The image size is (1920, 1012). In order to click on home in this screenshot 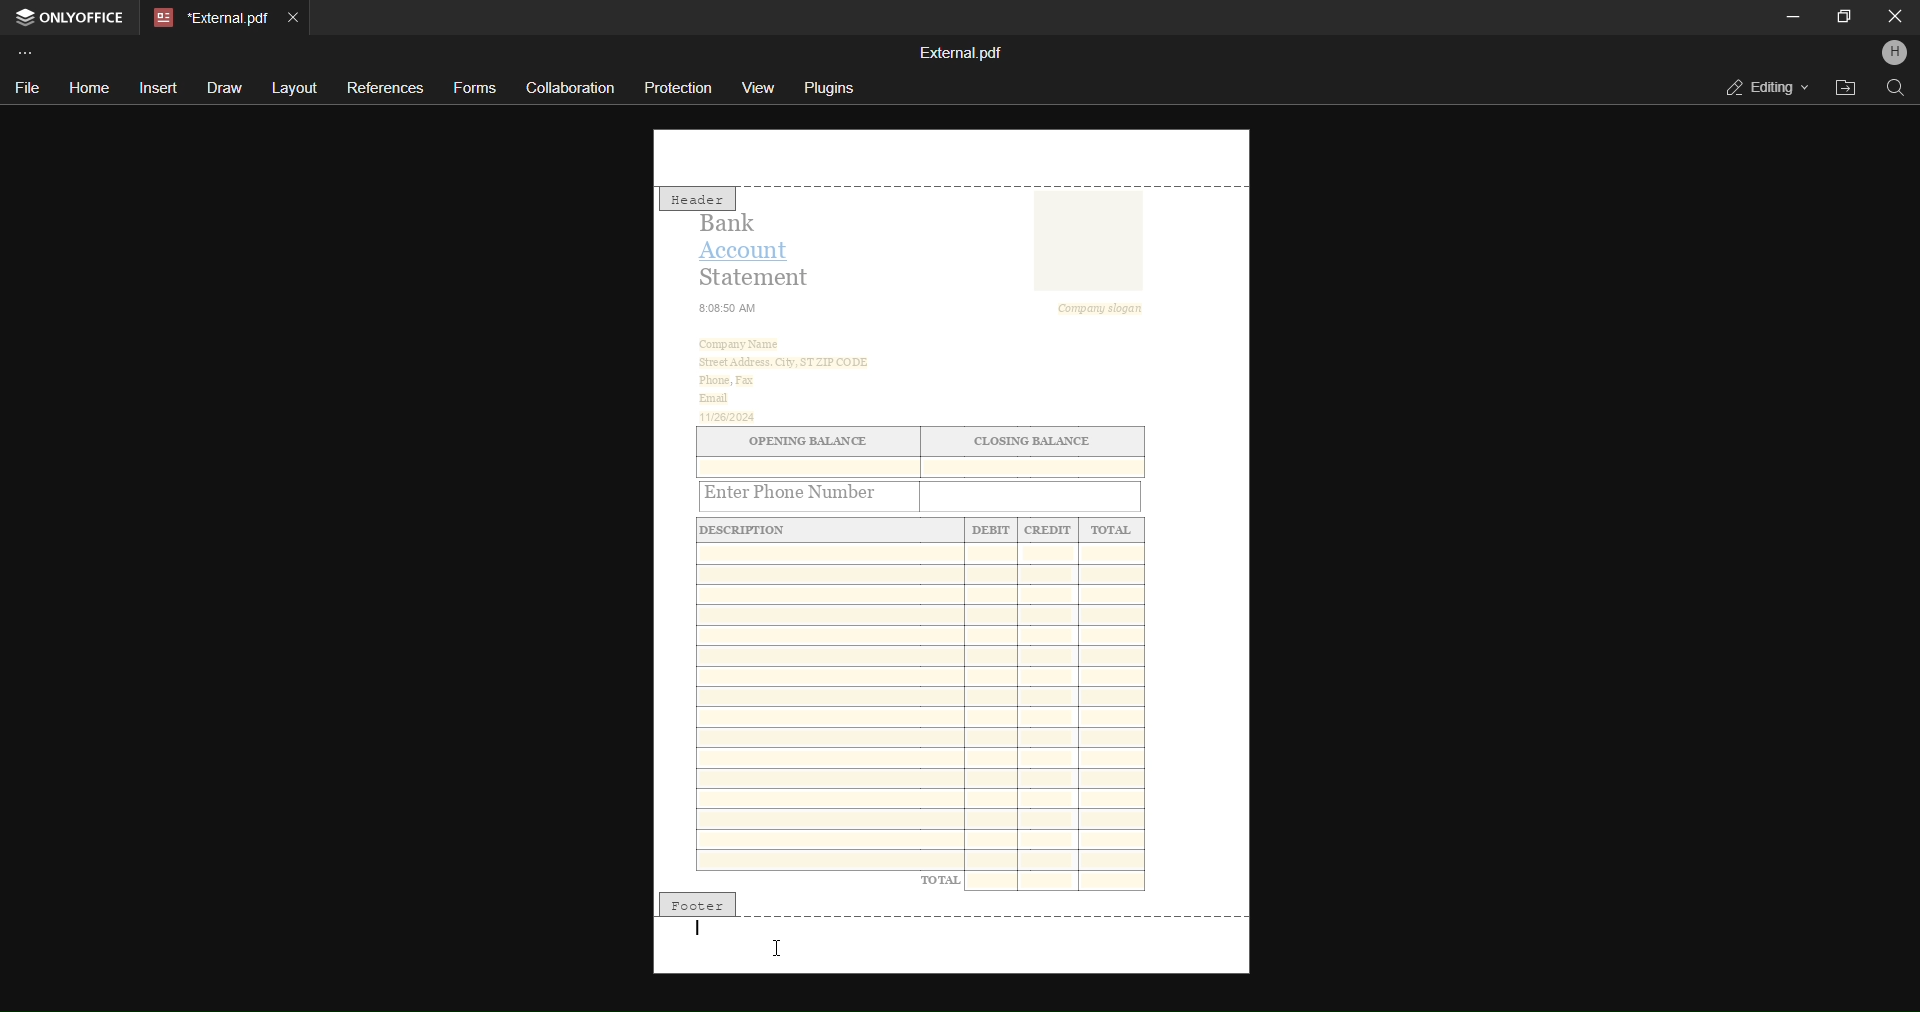, I will do `click(89, 89)`.